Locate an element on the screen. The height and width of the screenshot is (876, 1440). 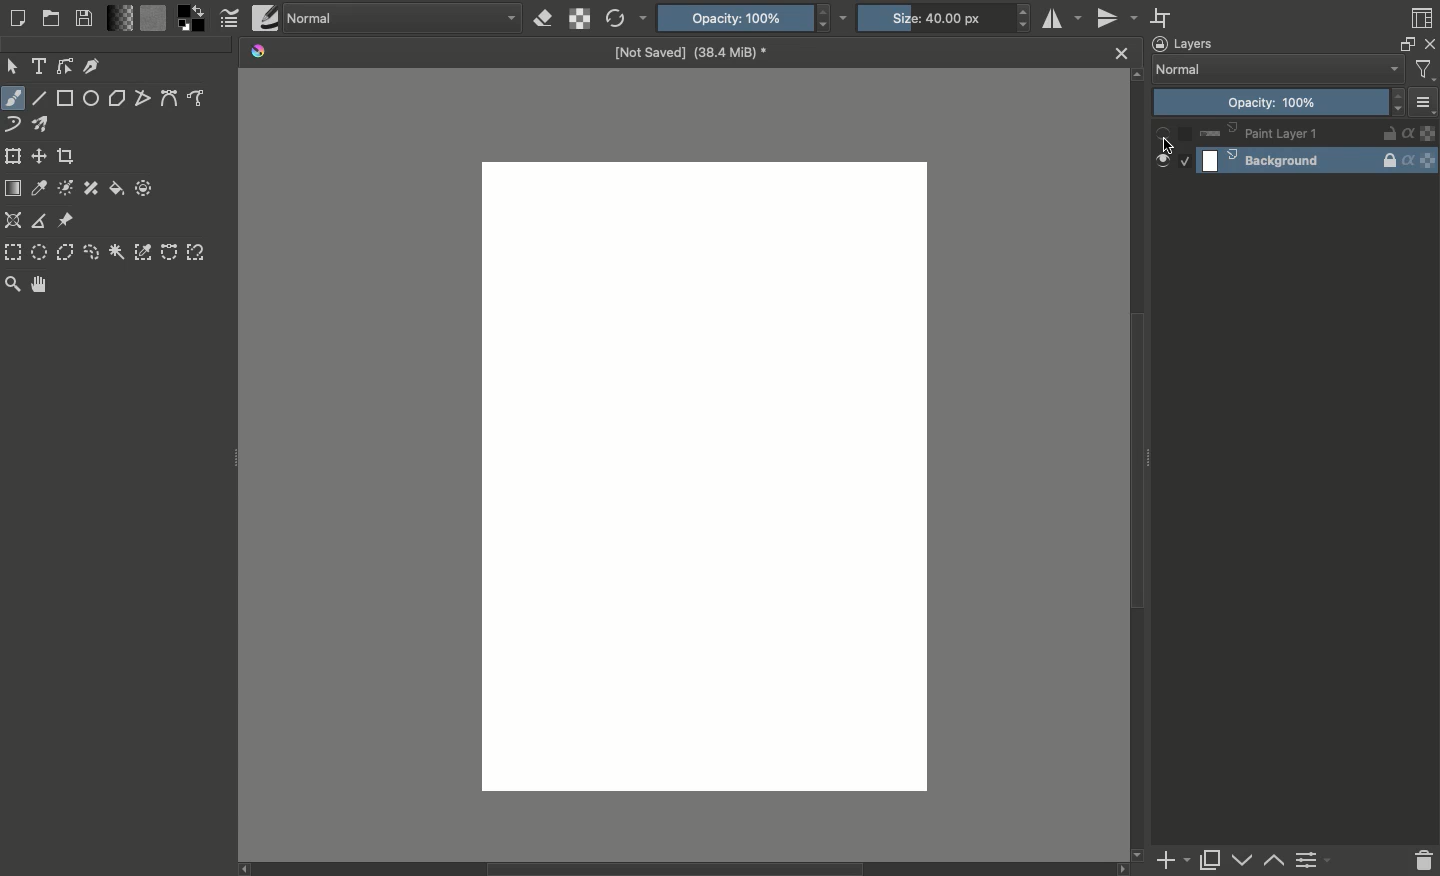
Paint layer is located at coordinates (1287, 133).